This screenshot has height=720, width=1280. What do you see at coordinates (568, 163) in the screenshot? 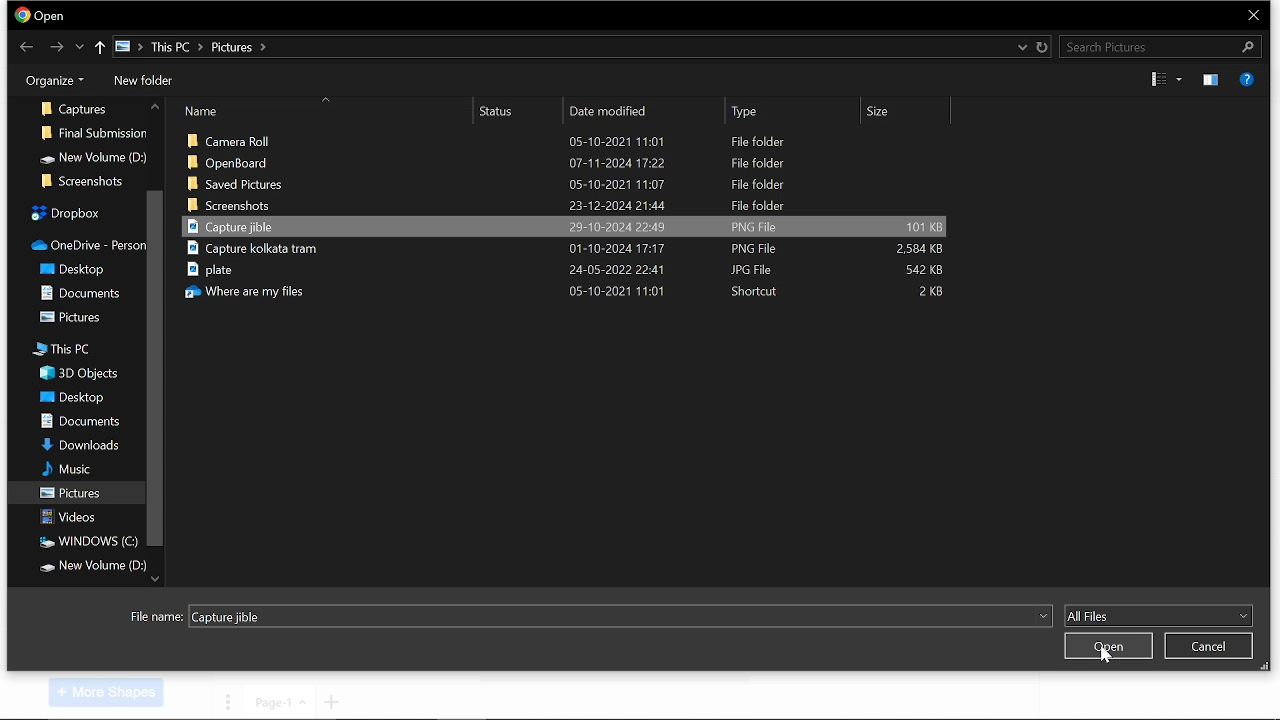
I see `files` at bounding box center [568, 163].